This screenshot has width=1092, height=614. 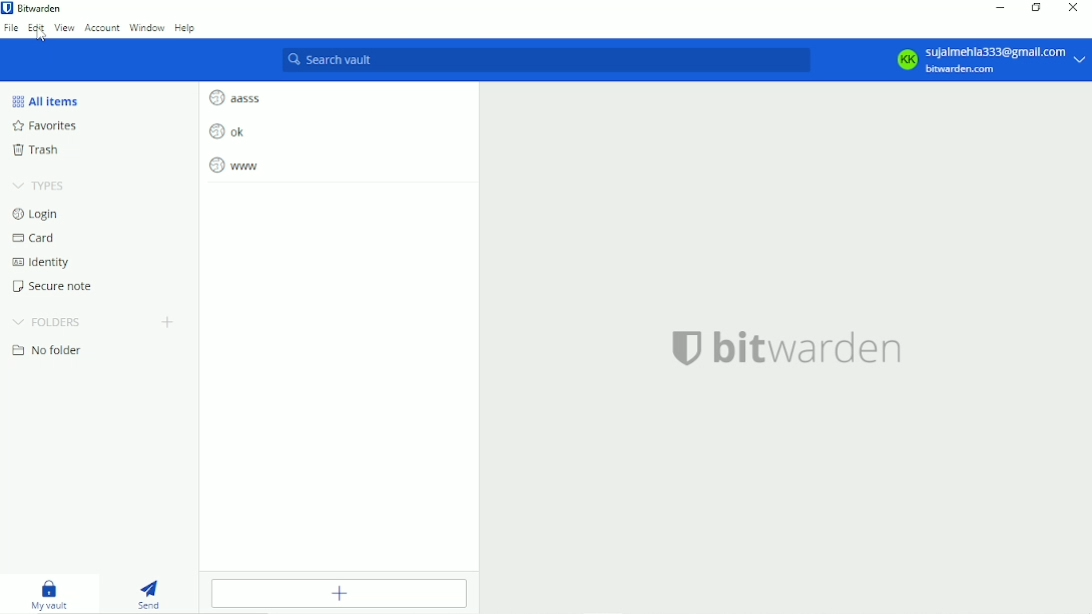 What do you see at coordinates (48, 101) in the screenshot?
I see `All items` at bounding box center [48, 101].